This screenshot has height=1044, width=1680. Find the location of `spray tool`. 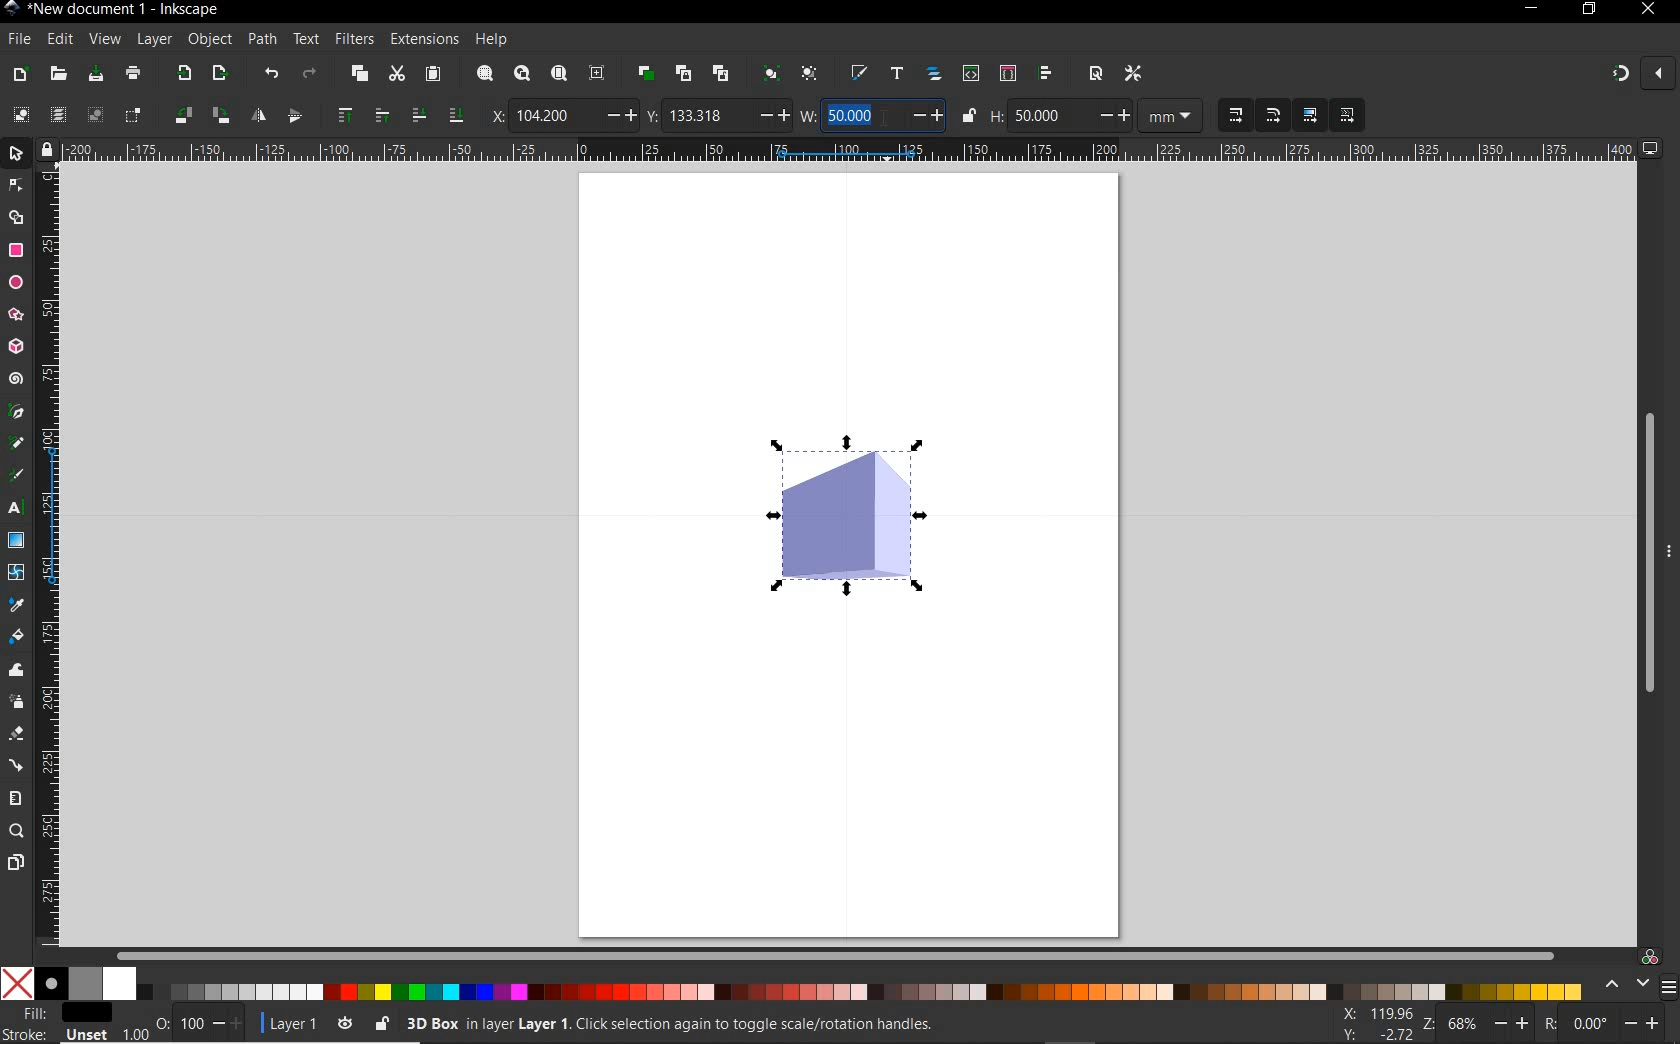

spray tool is located at coordinates (18, 701).